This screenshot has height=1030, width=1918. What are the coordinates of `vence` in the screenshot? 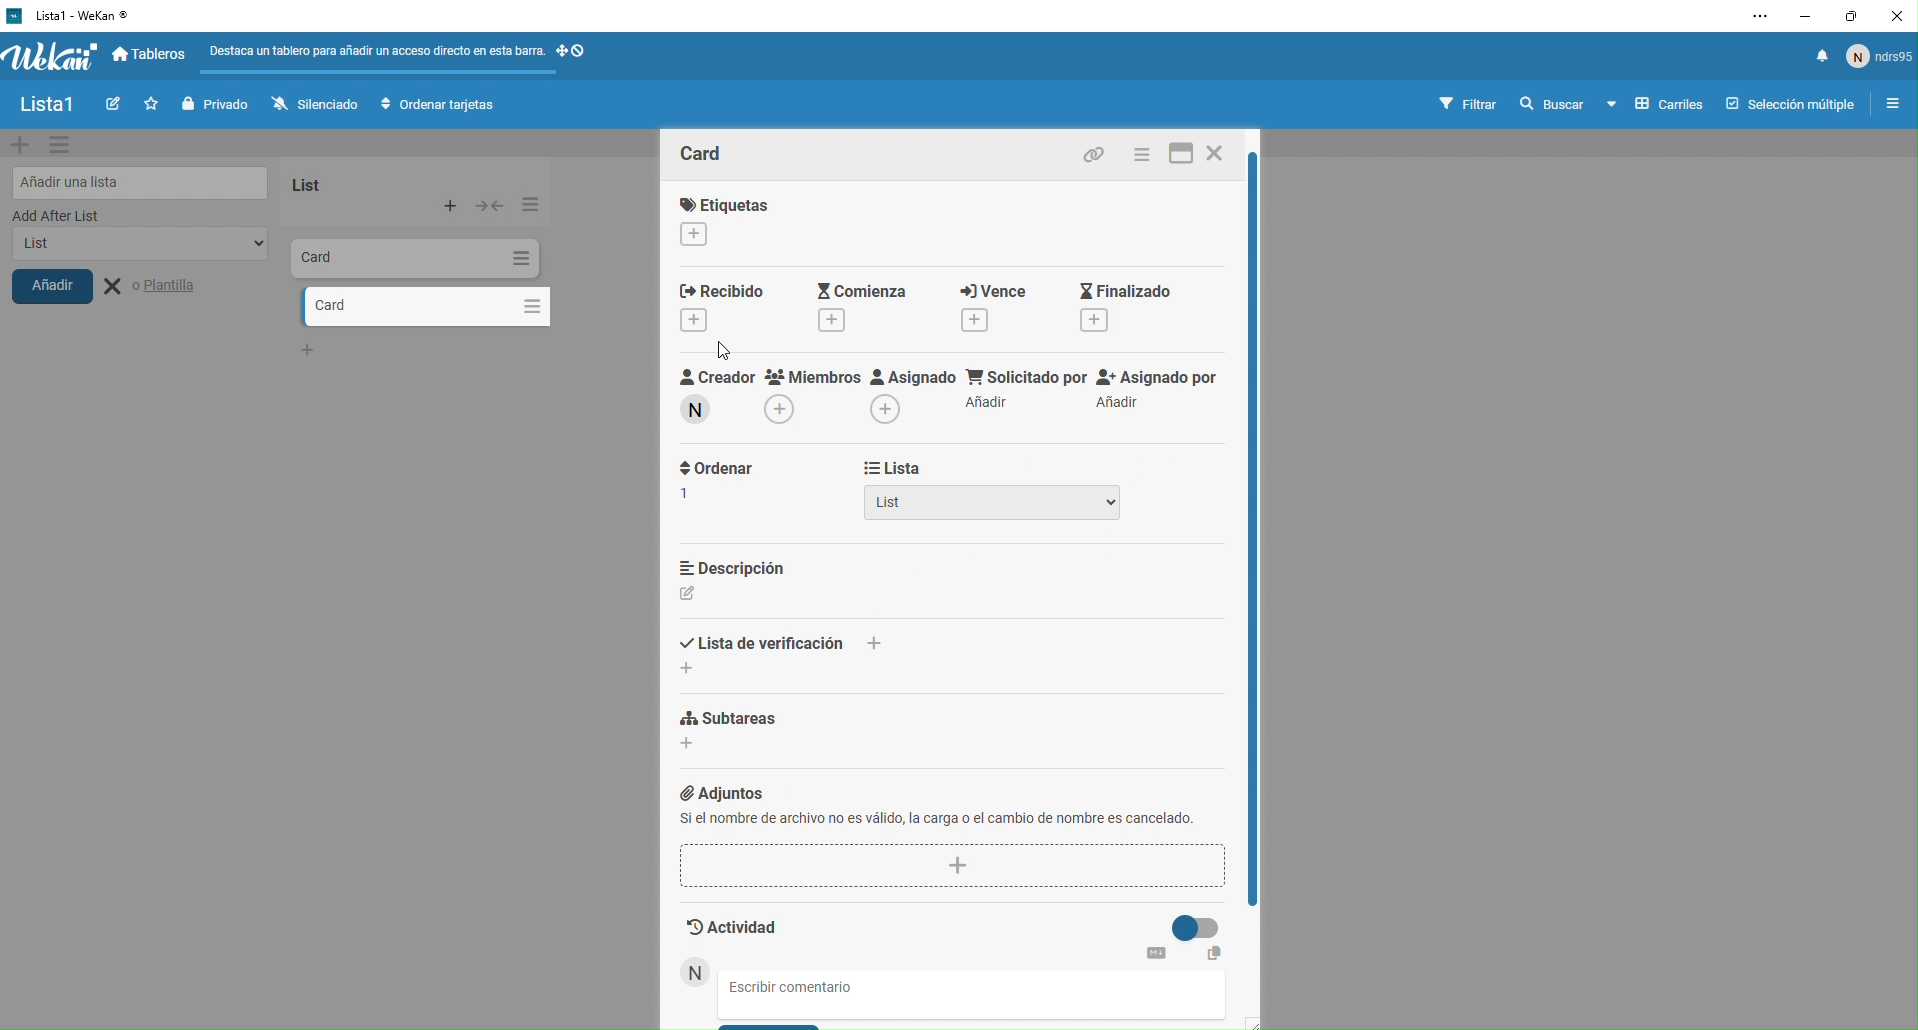 It's located at (988, 306).